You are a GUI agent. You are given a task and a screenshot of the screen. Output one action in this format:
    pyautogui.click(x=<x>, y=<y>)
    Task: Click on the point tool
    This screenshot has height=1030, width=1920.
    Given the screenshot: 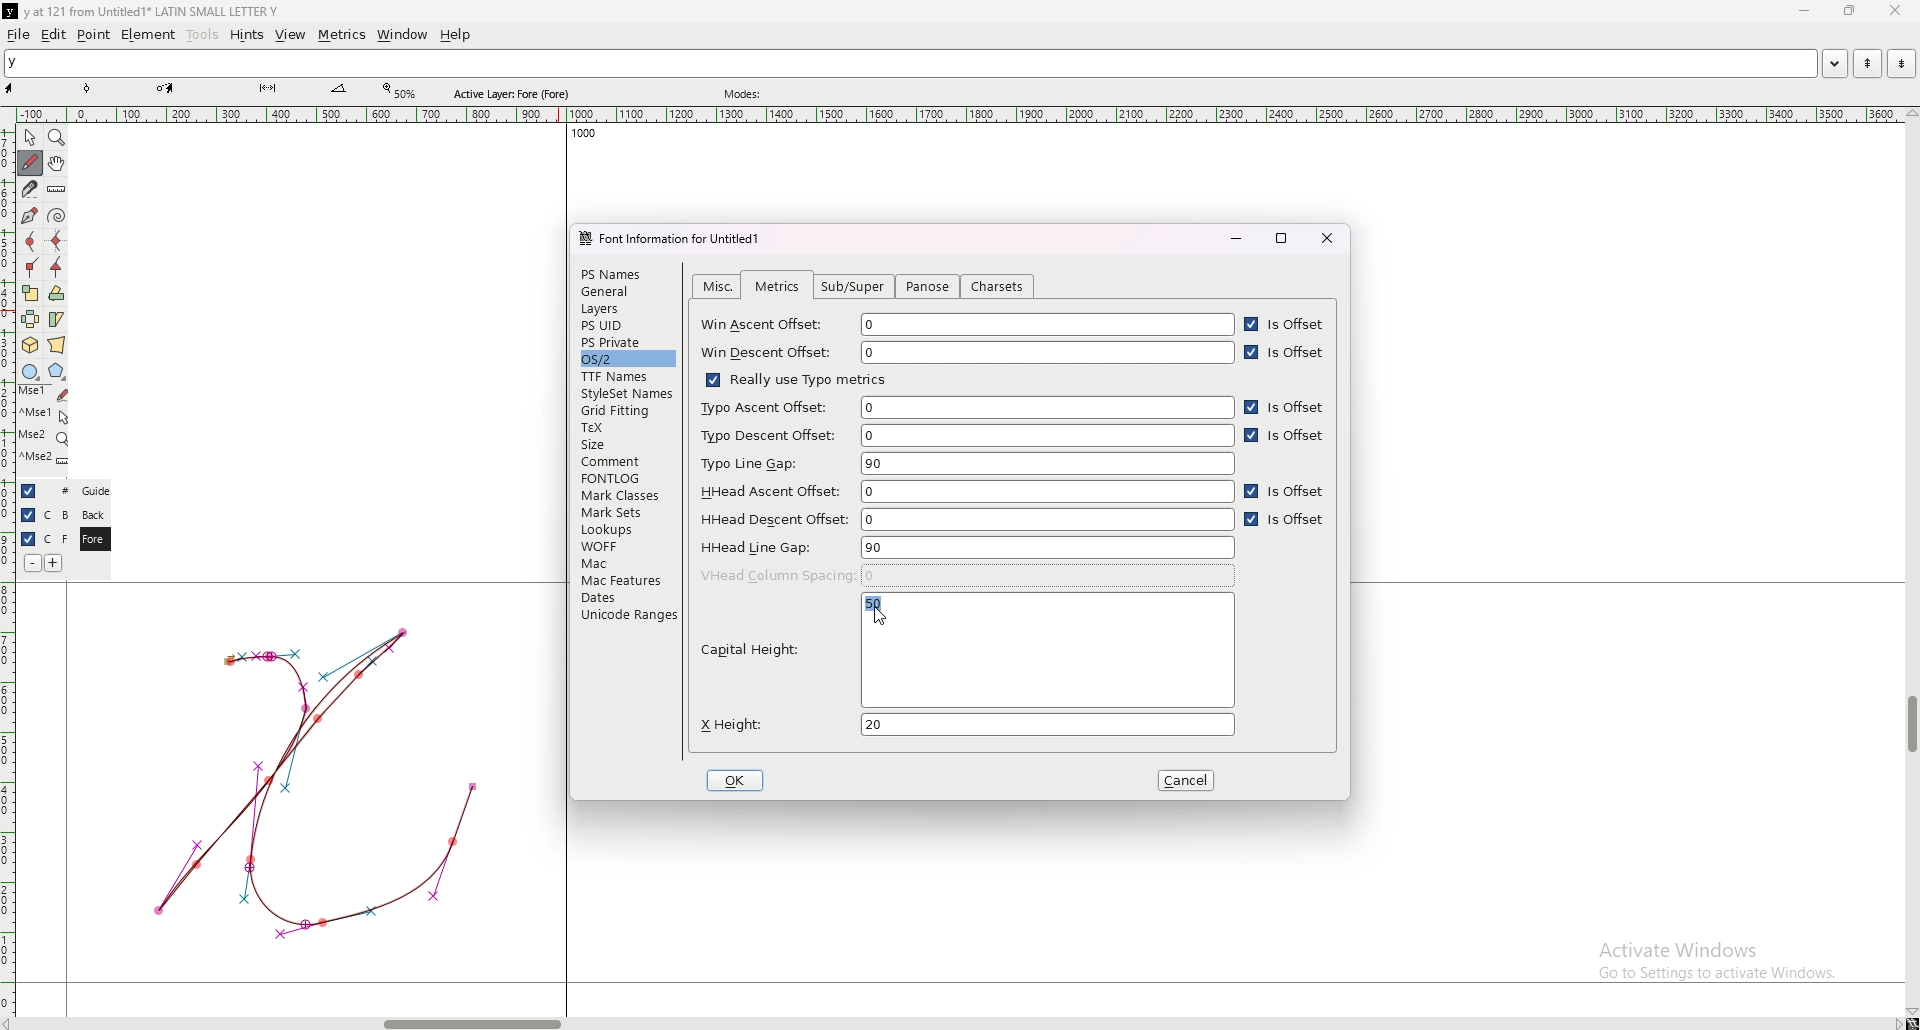 What is the action you would take?
    pyautogui.click(x=88, y=88)
    